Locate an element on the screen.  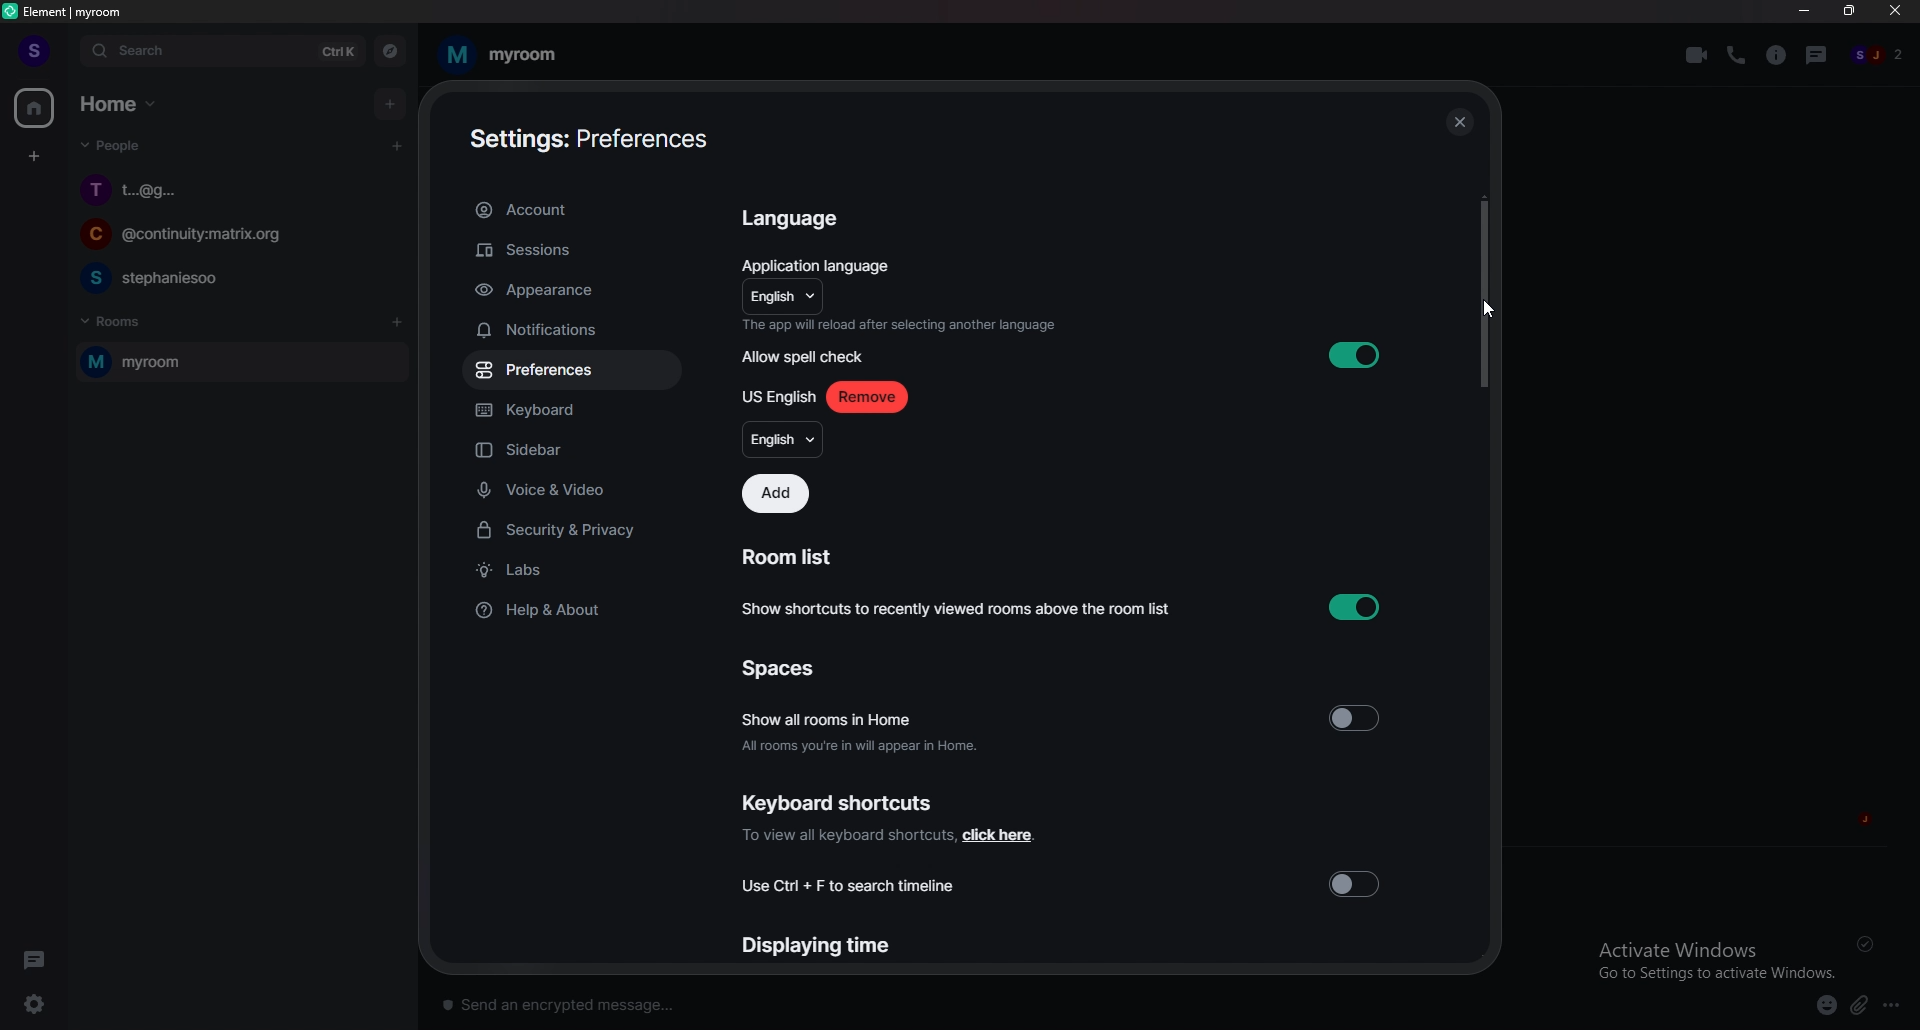
video call is located at coordinates (1697, 55).